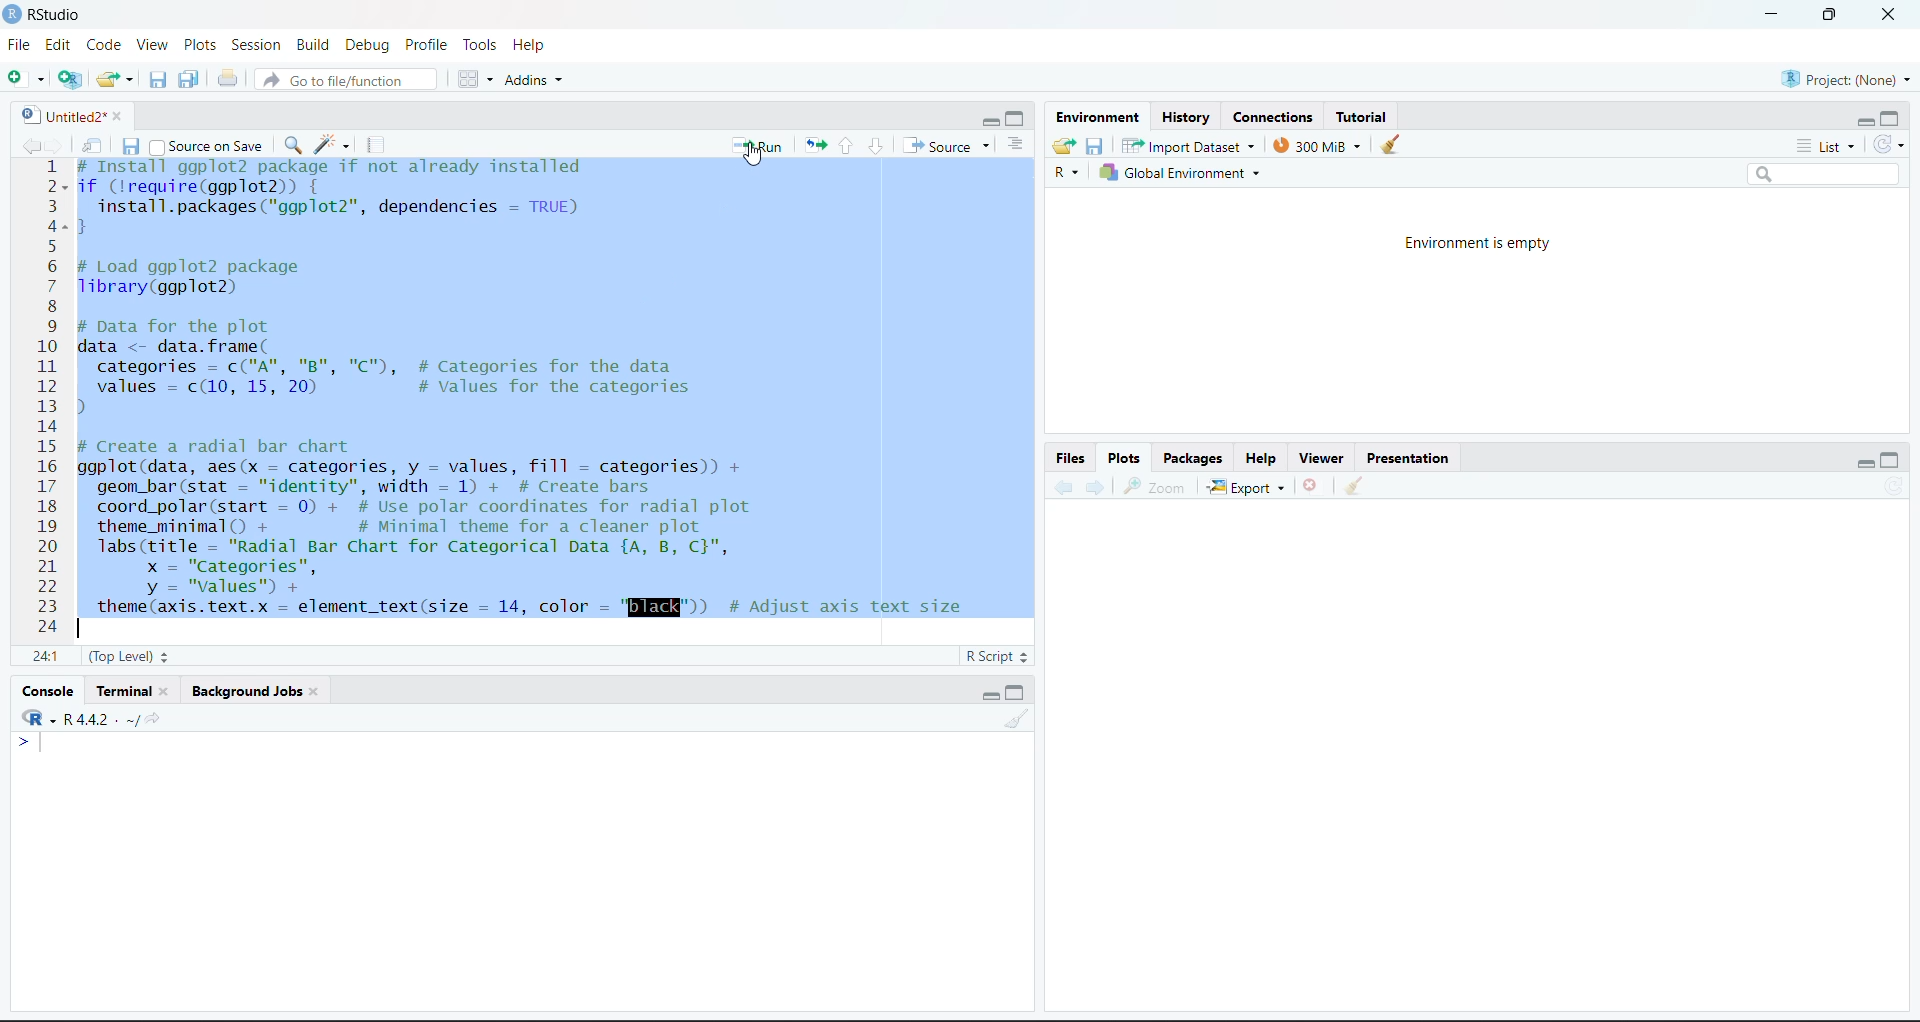 This screenshot has height=1022, width=1920. What do you see at coordinates (370, 147) in the screenshot?
I see `compile report` at bounding box center [370, 147].